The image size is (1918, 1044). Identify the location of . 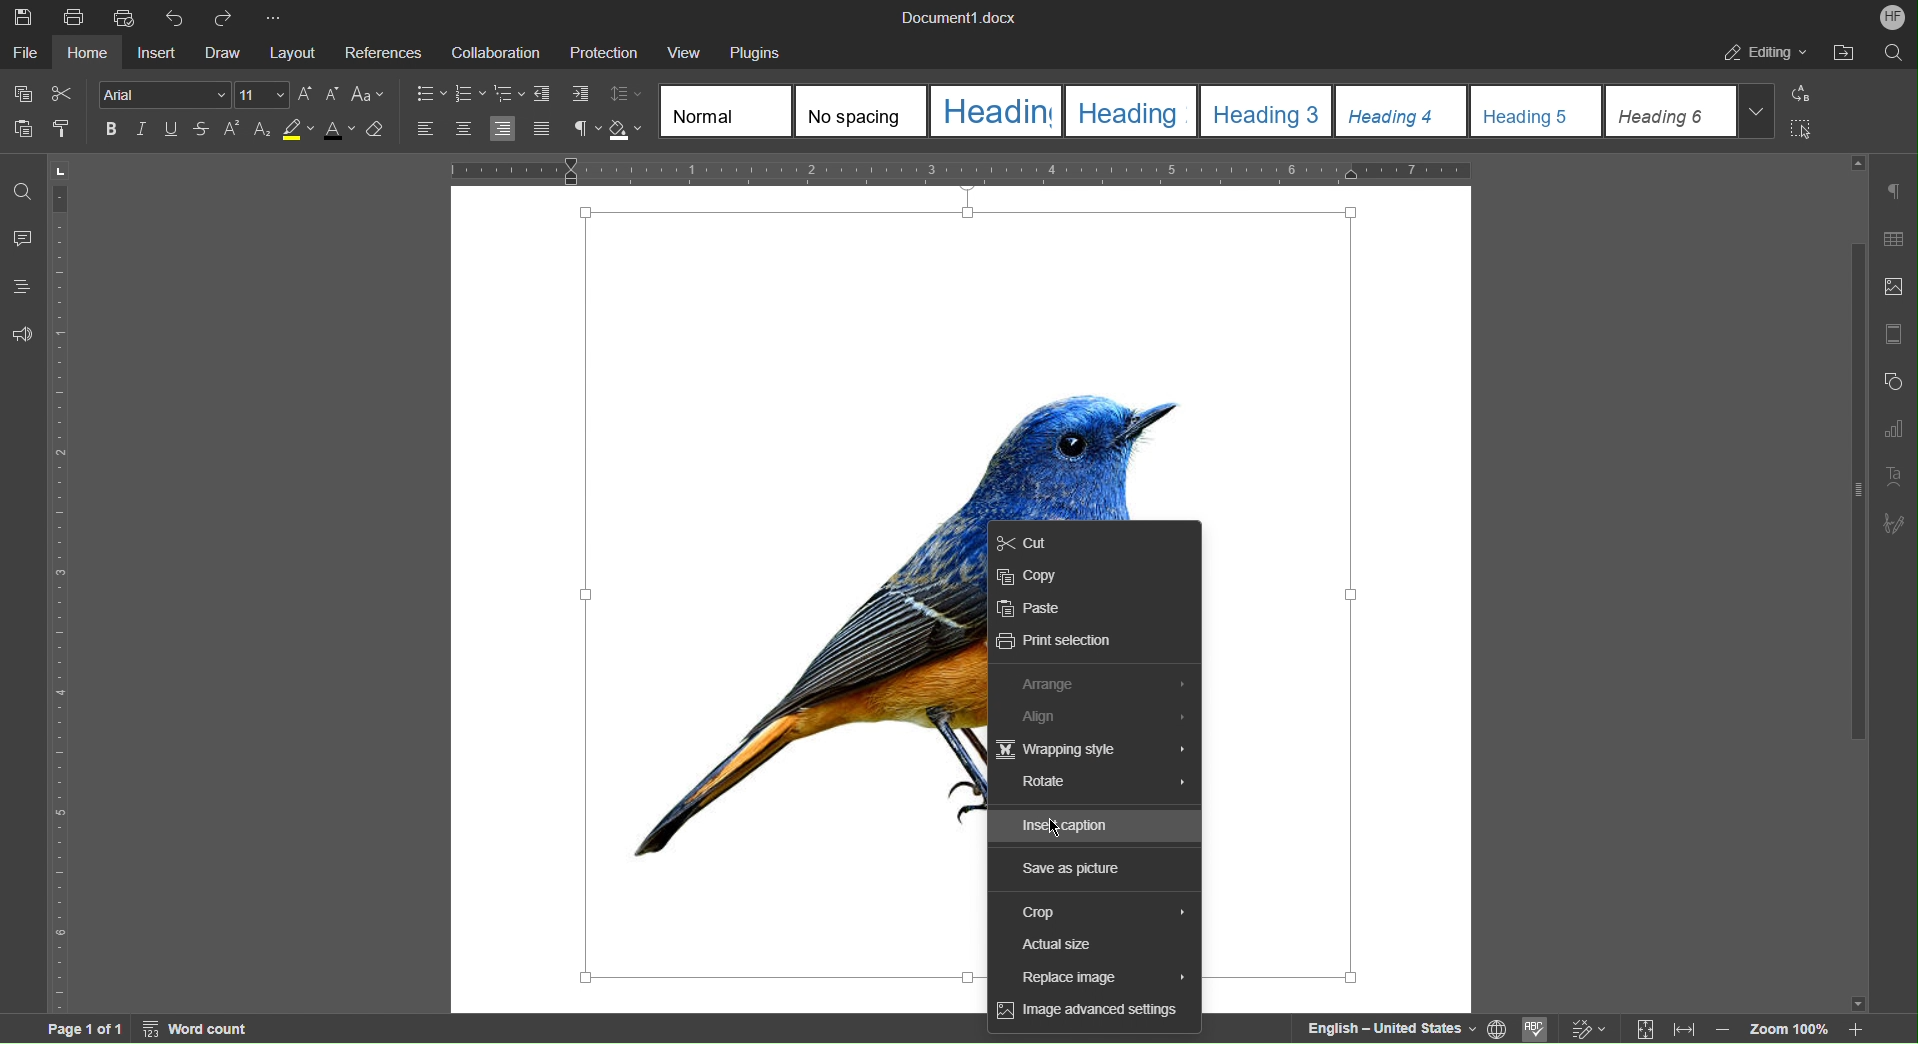
(1094, 977).